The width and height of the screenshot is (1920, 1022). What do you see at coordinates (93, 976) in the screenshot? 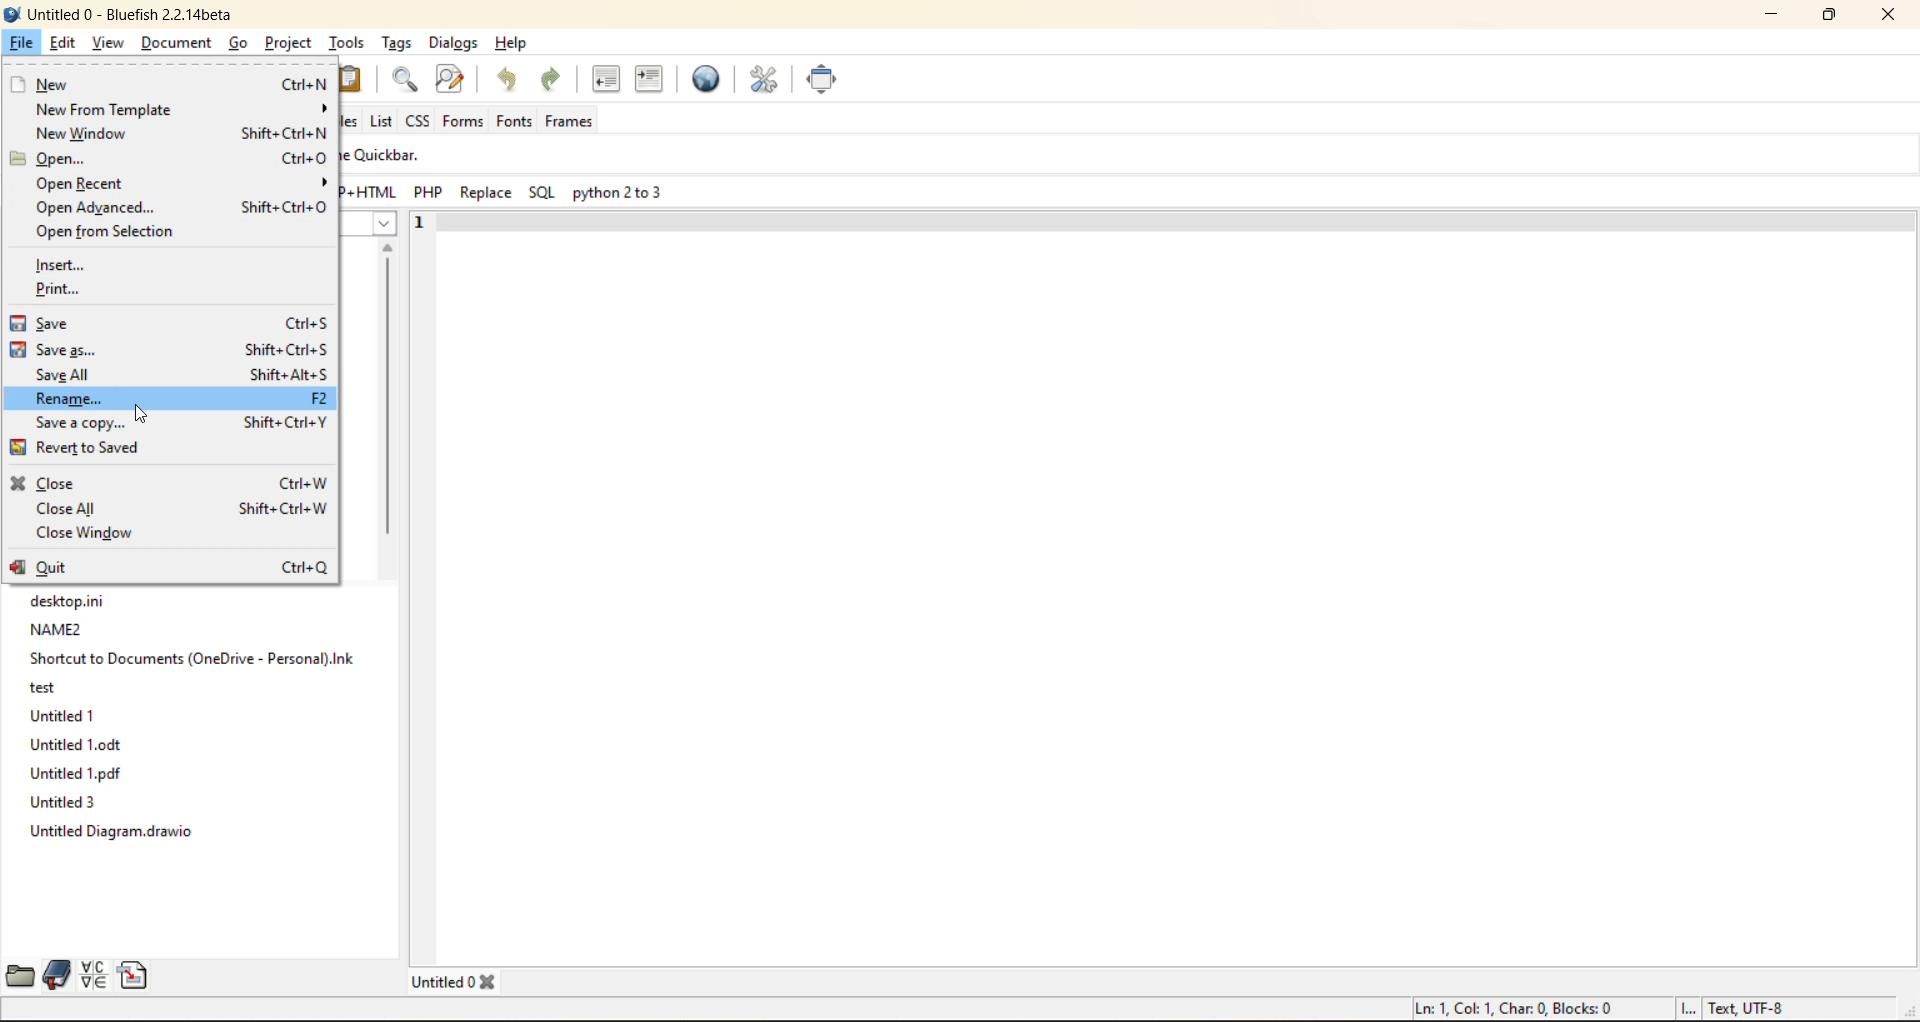
I see `charmap` at bounding box center [93, 976].